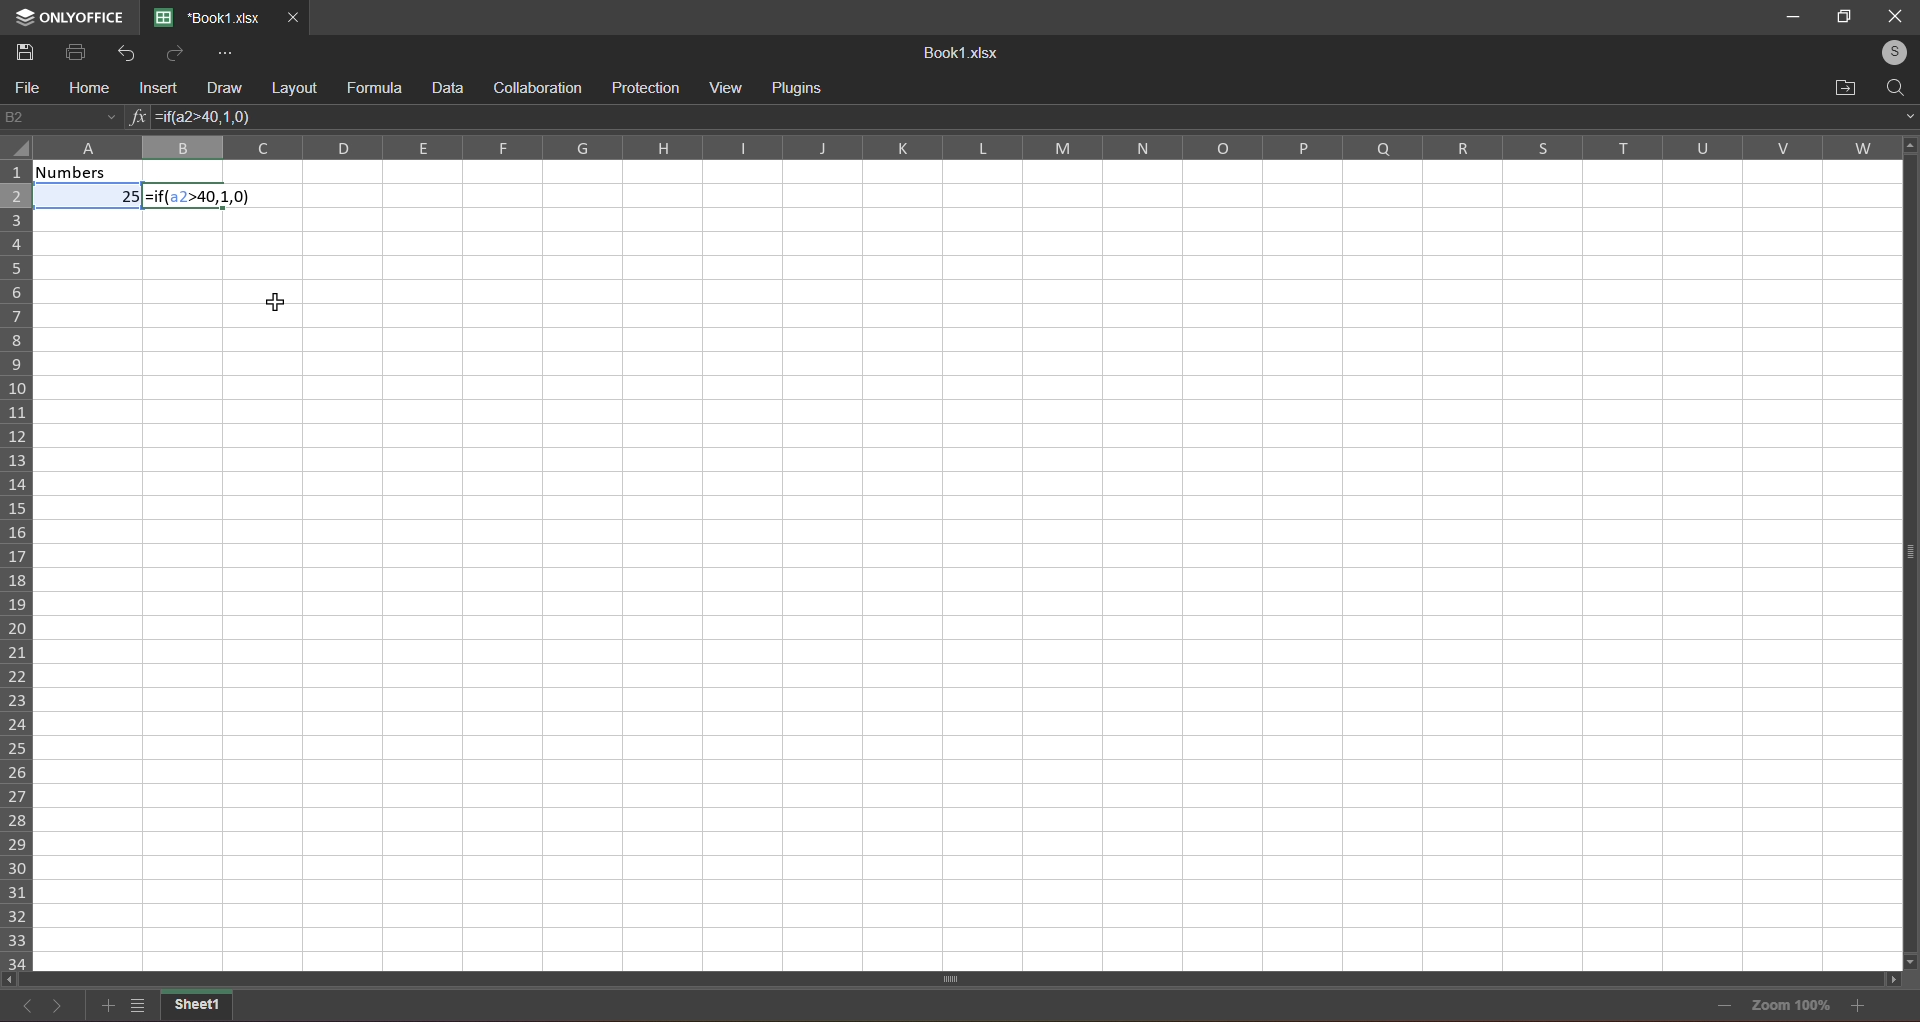  What do you see at coordinates (203, 197) in the screenshot?
I see `=if(a2>40,1,0)` at bounding box center [203, 197].